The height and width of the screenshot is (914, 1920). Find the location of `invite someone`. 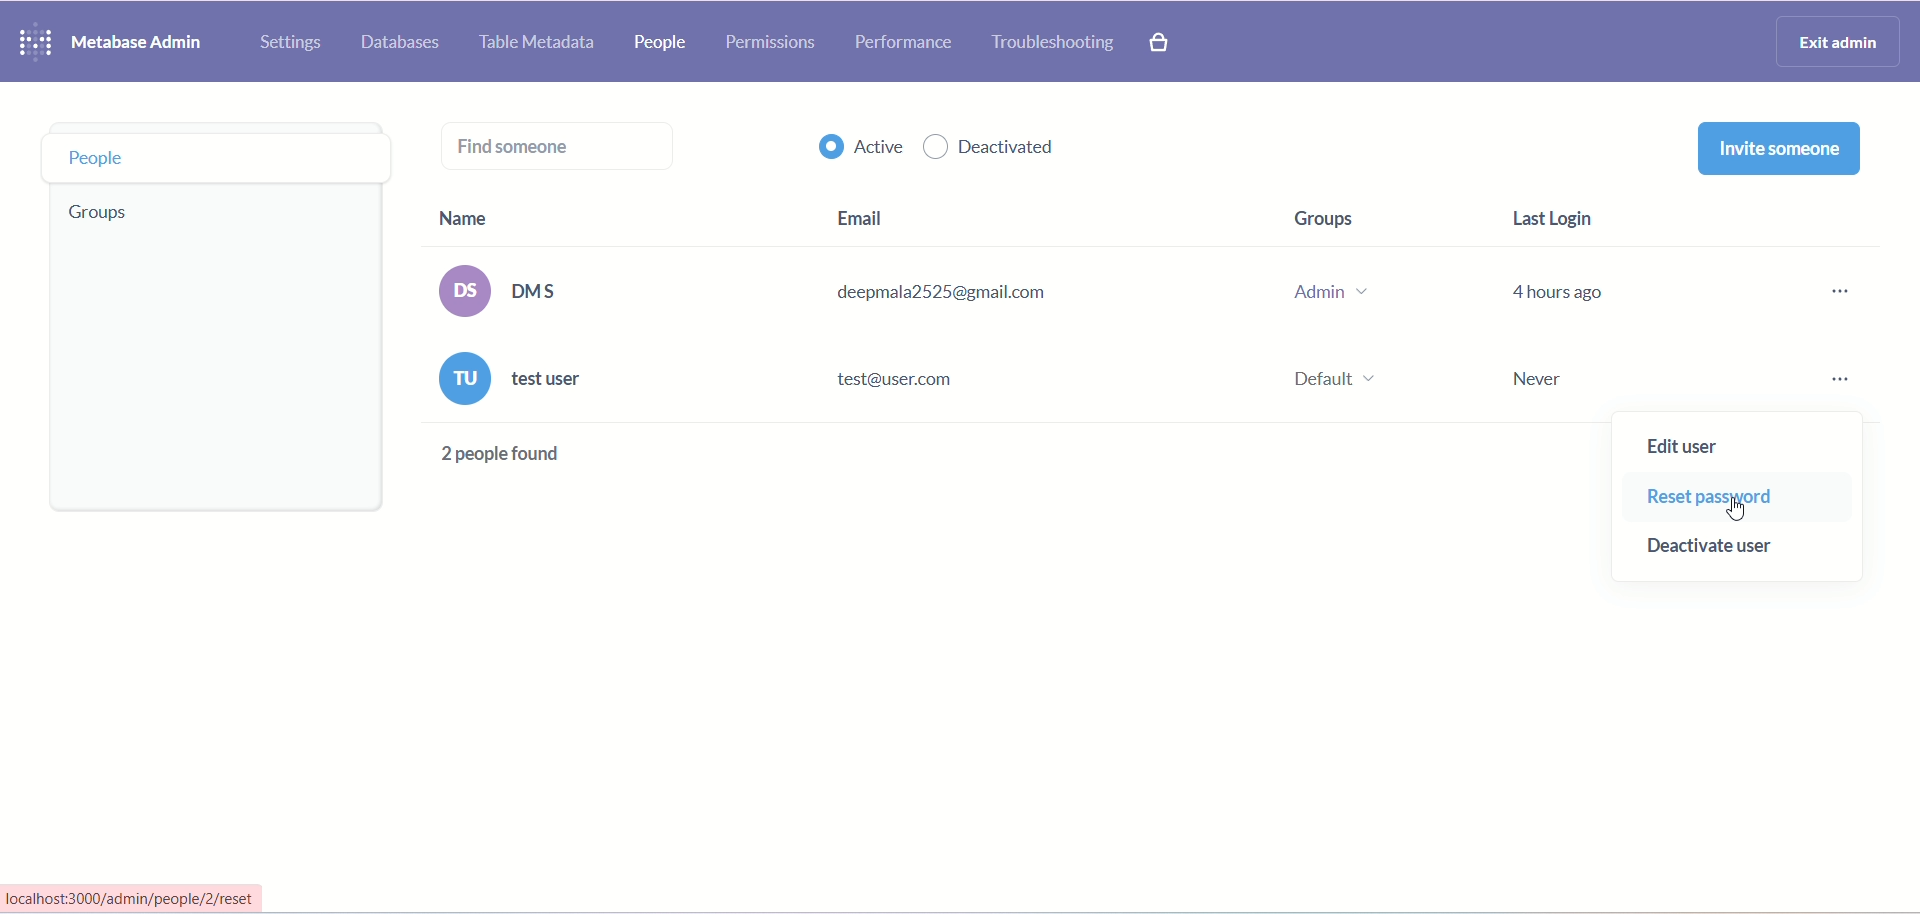

invite someone is located at coordinates (1777, 151).